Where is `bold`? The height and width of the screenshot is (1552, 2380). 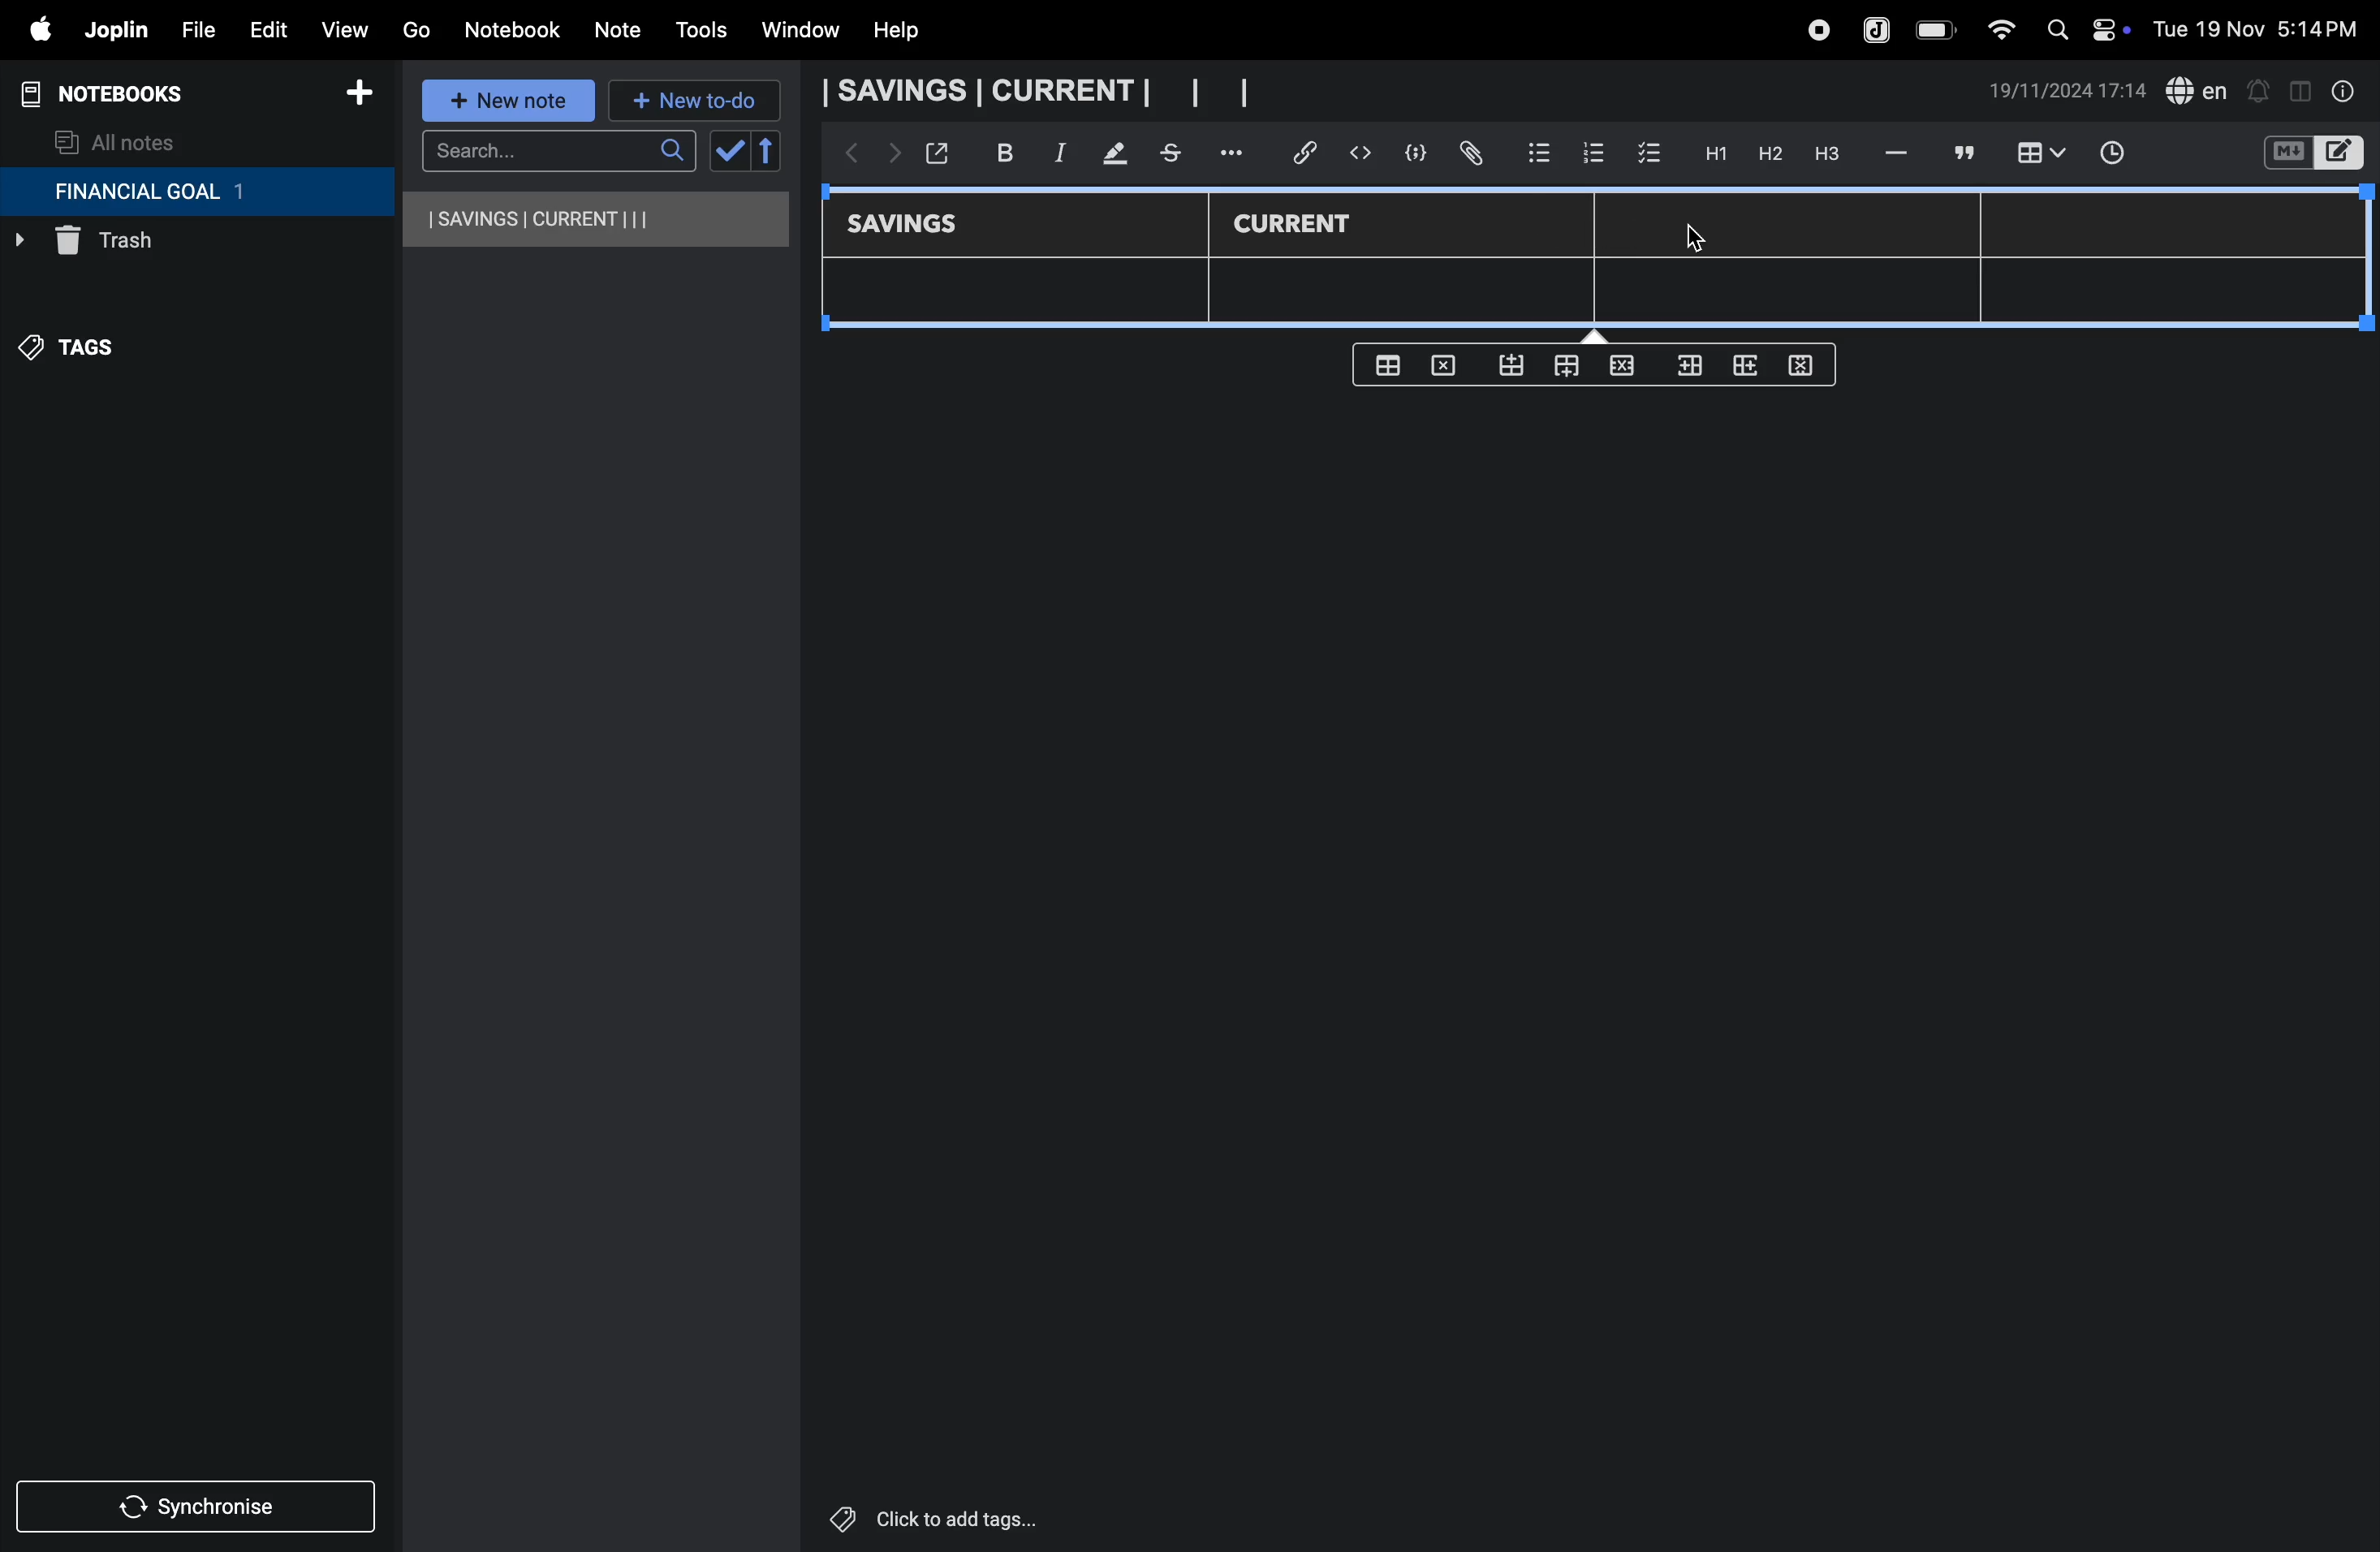
bold is located at coordinates (994, 152).